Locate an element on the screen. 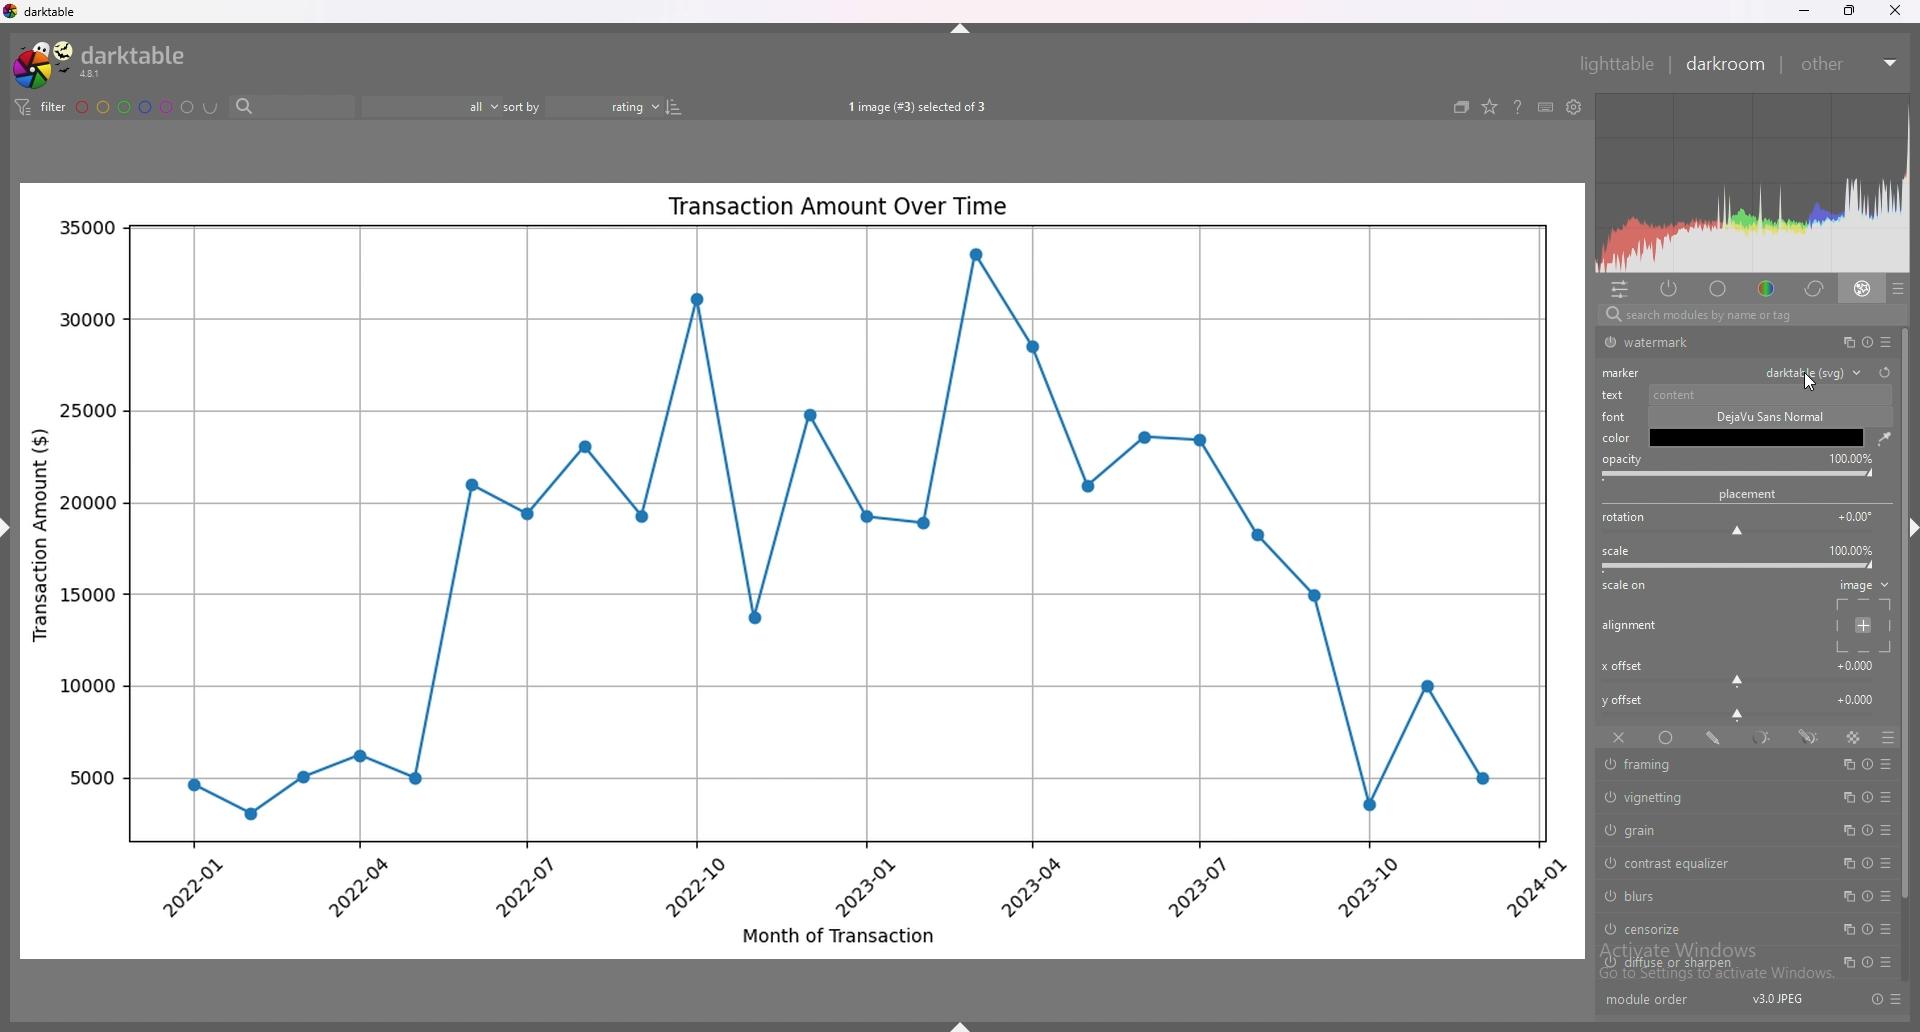  cursor is located at coordinates (1812, 380).